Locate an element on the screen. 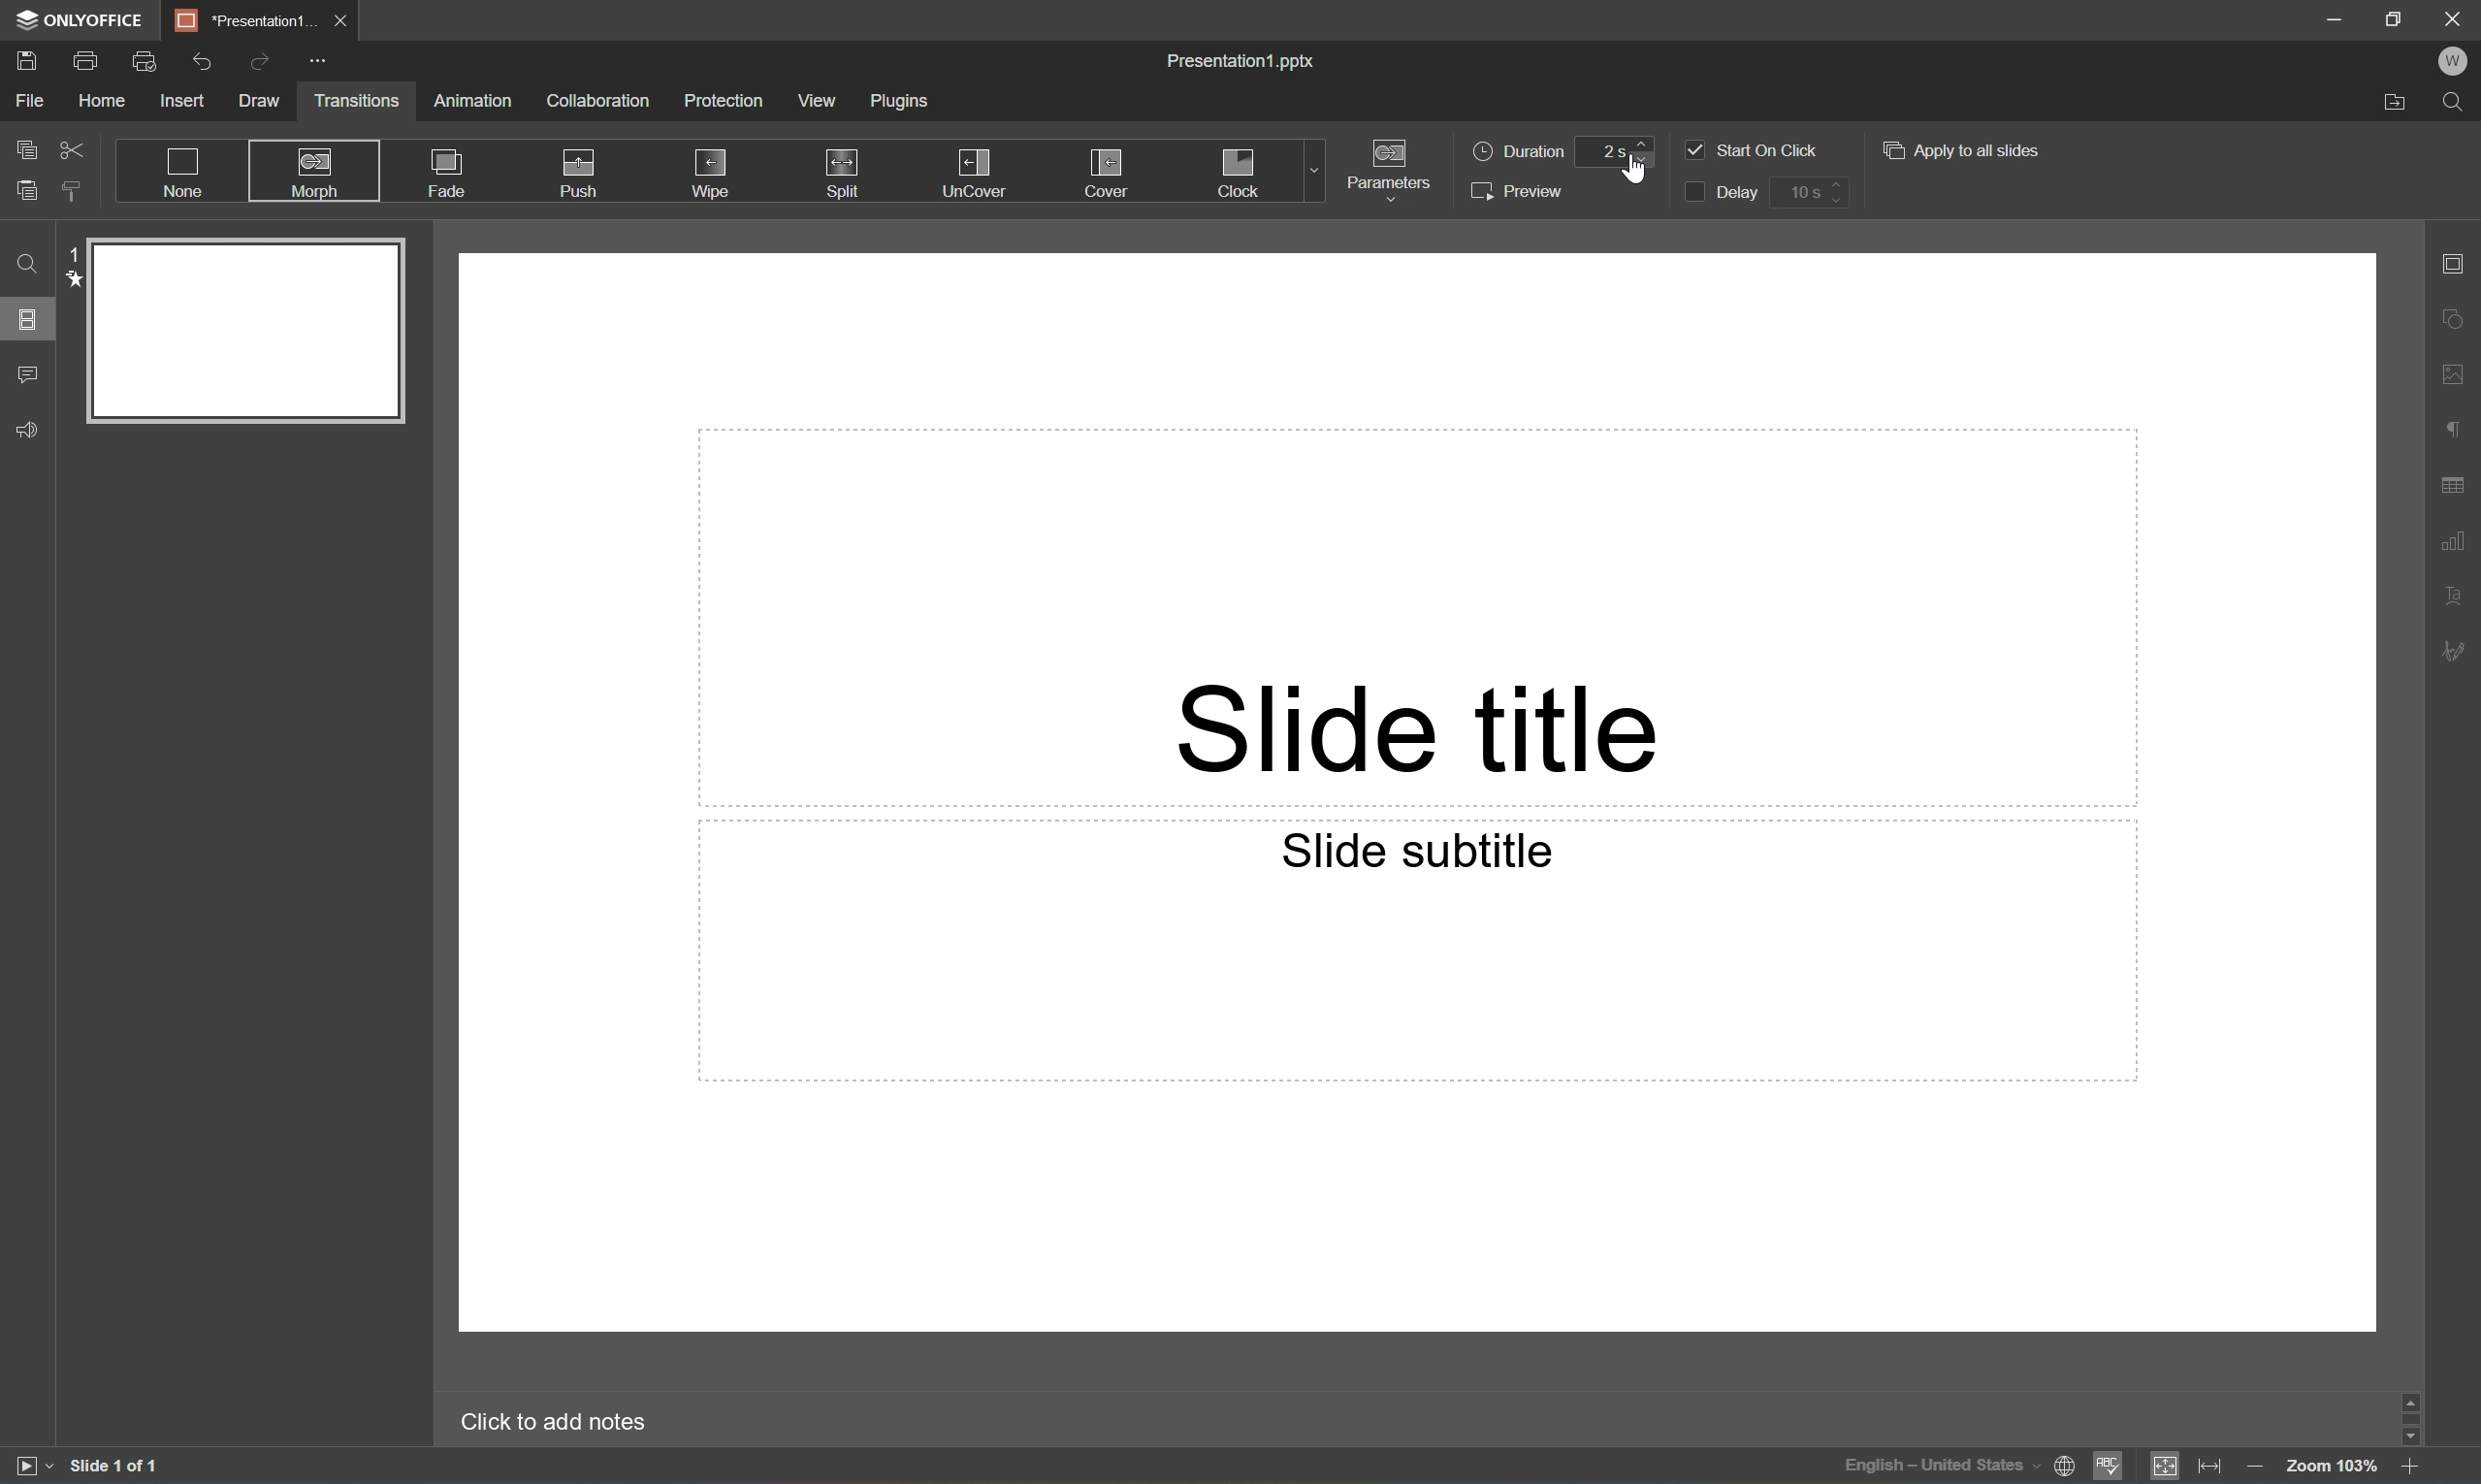  View is located at coordinates (817, 101).